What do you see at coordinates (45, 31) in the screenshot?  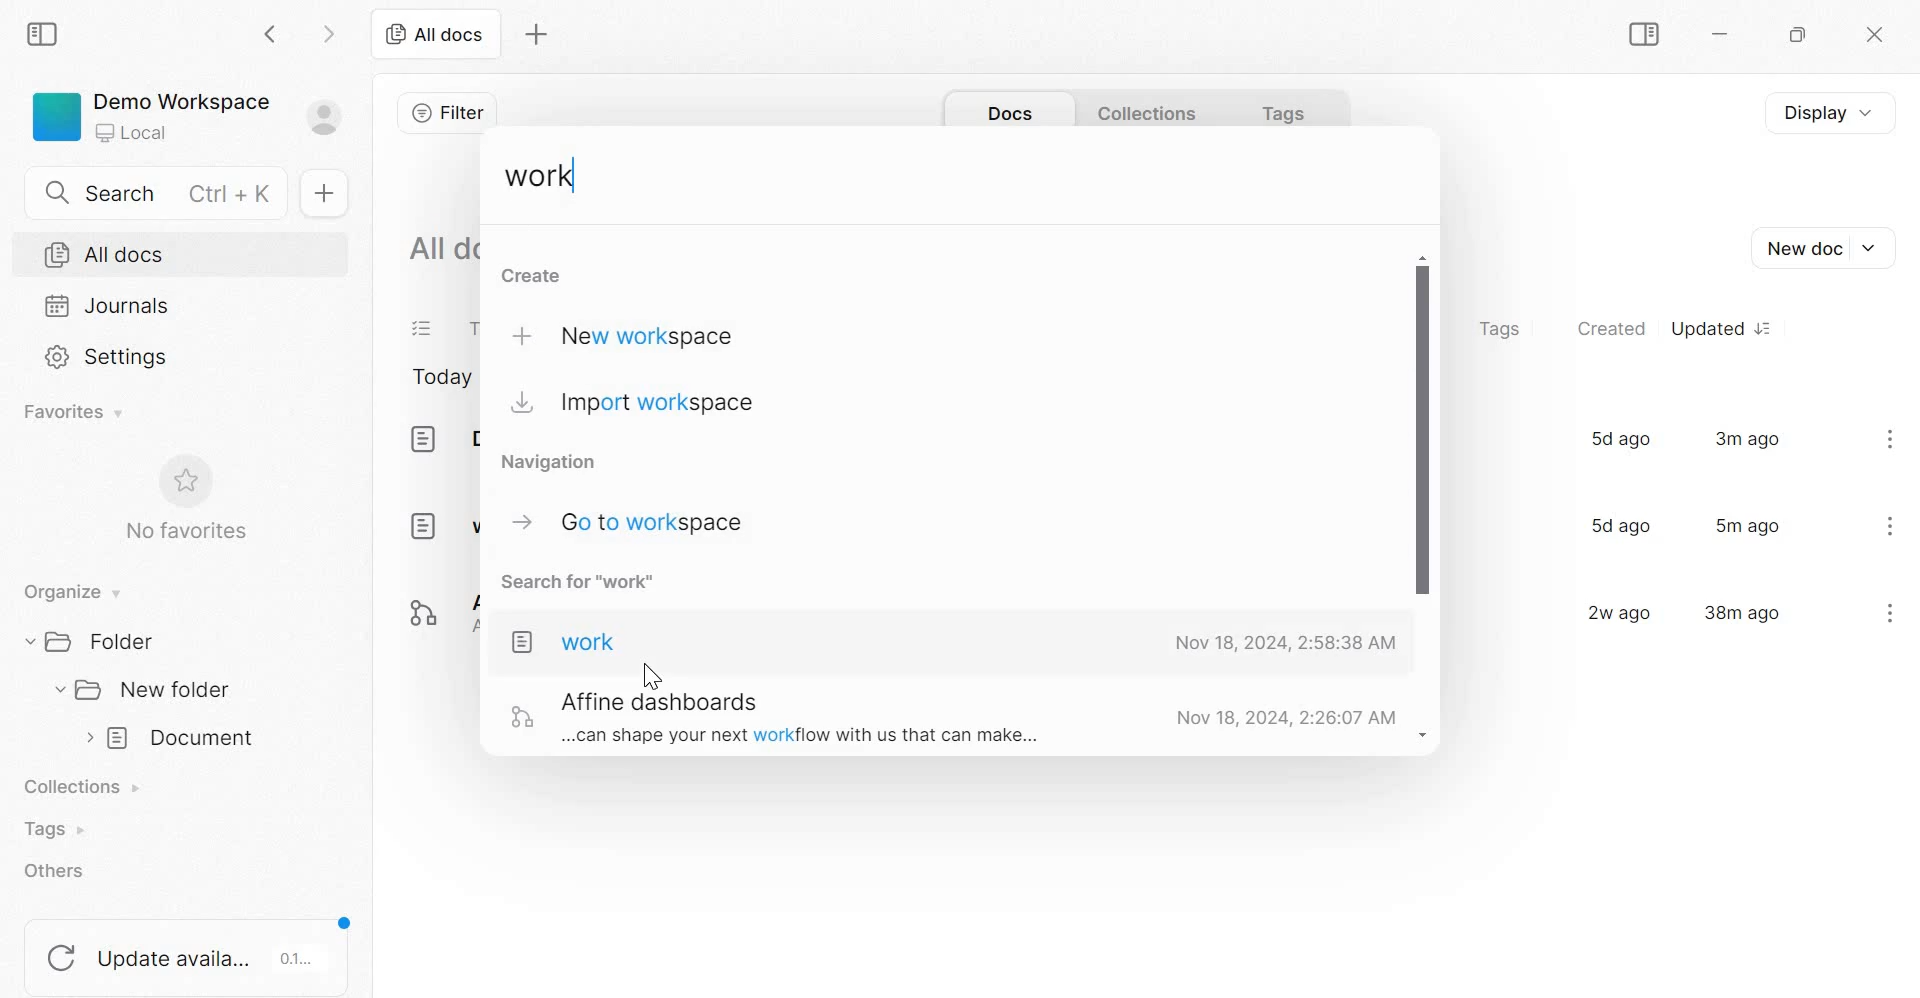 I see `sidebar toggle` at bounding box center [45, 31].